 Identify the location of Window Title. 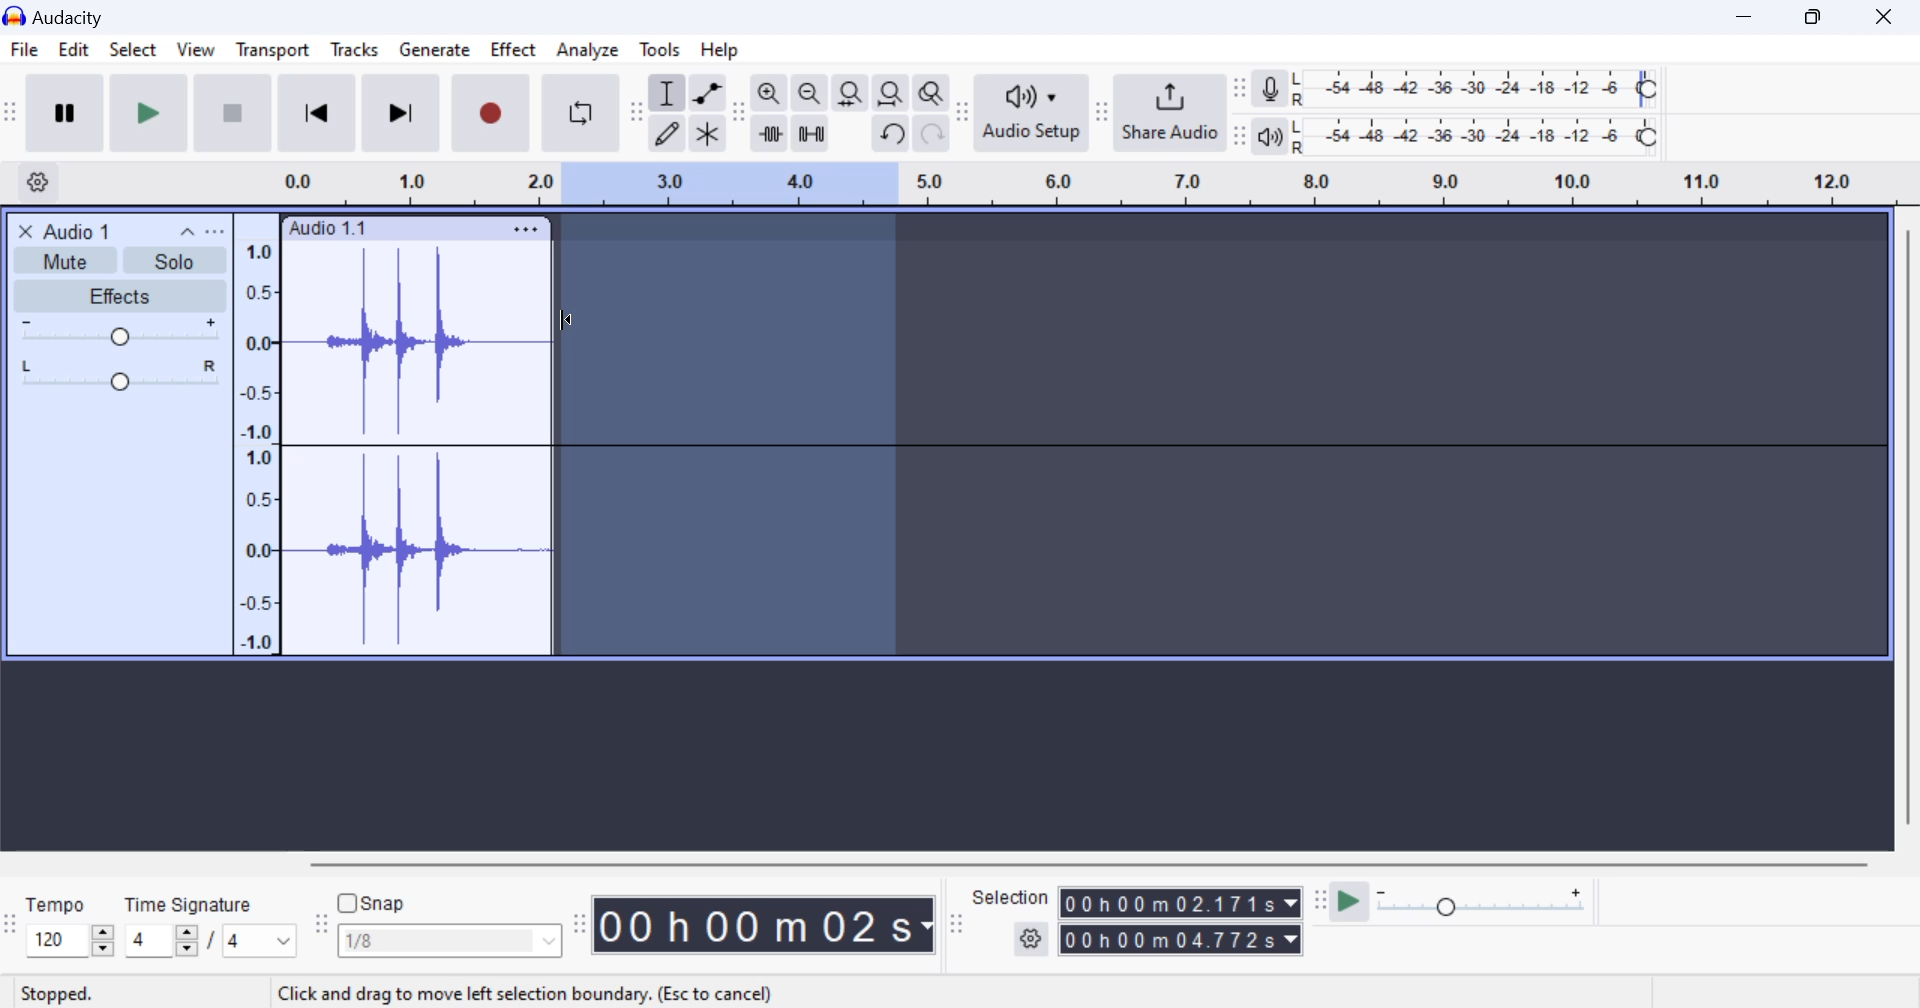
(64, 16).